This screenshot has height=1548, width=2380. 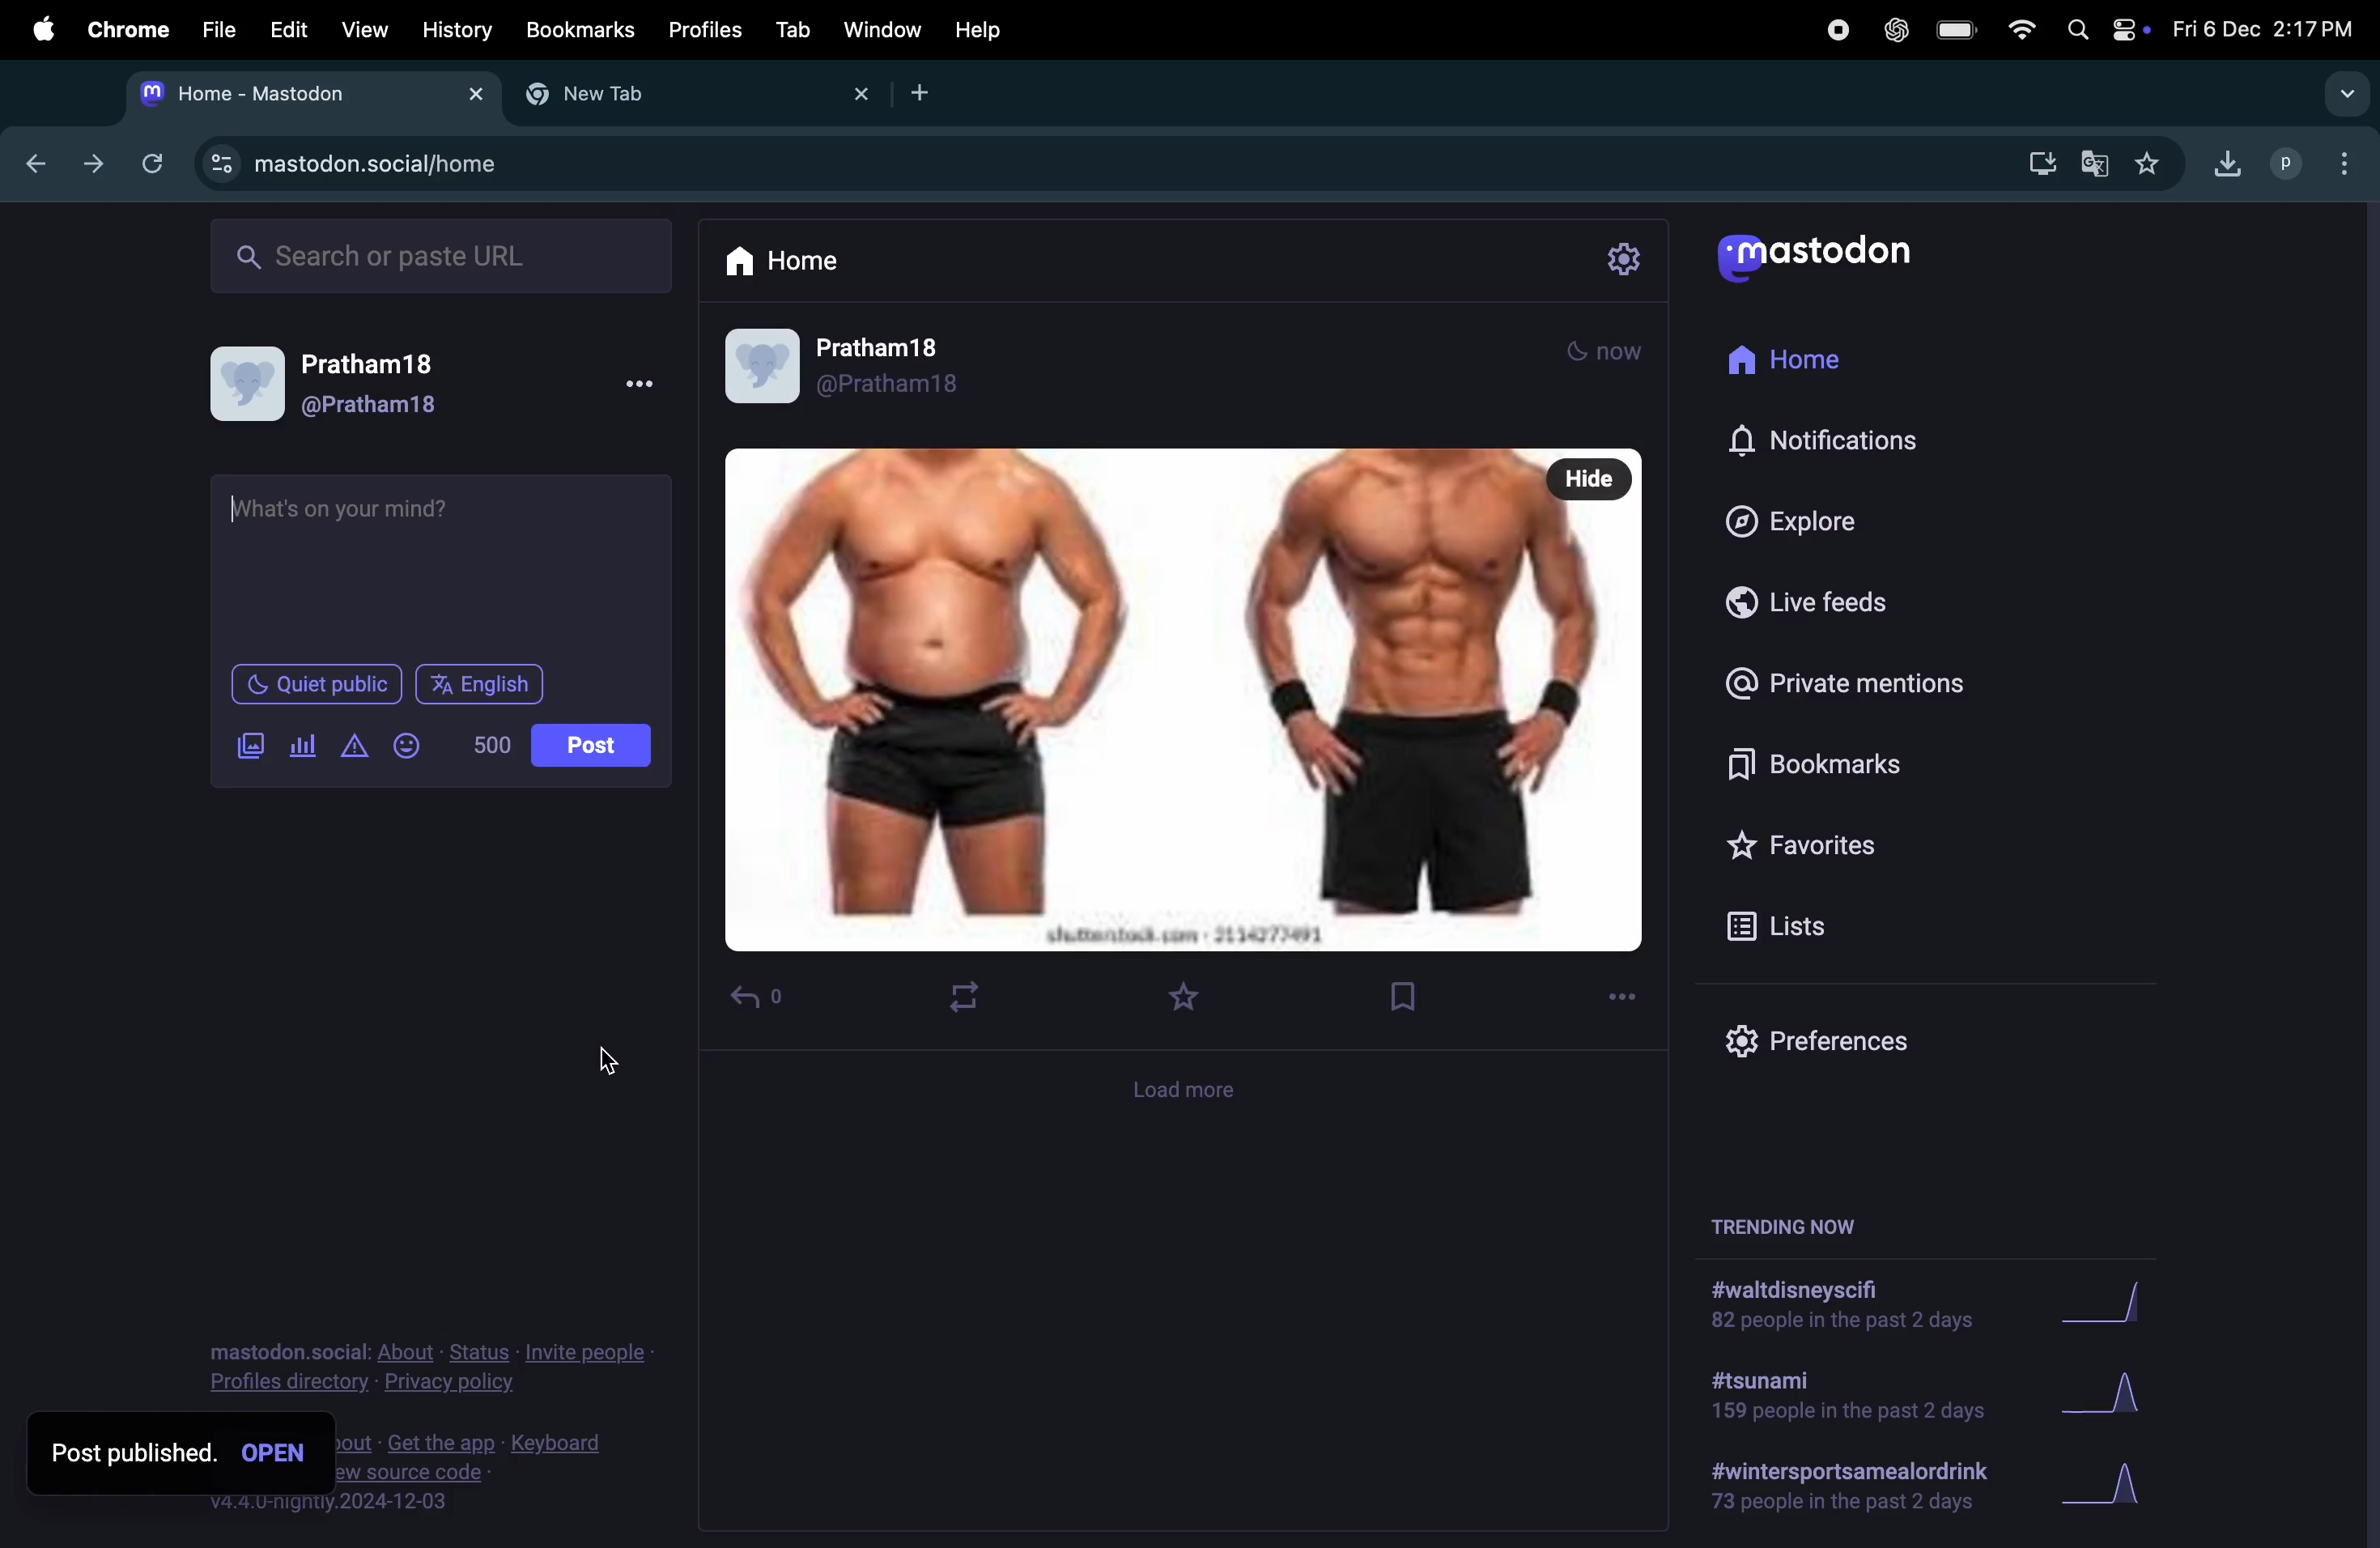 I want to click on walt disney scifi, so click(x=1861, y=1296).